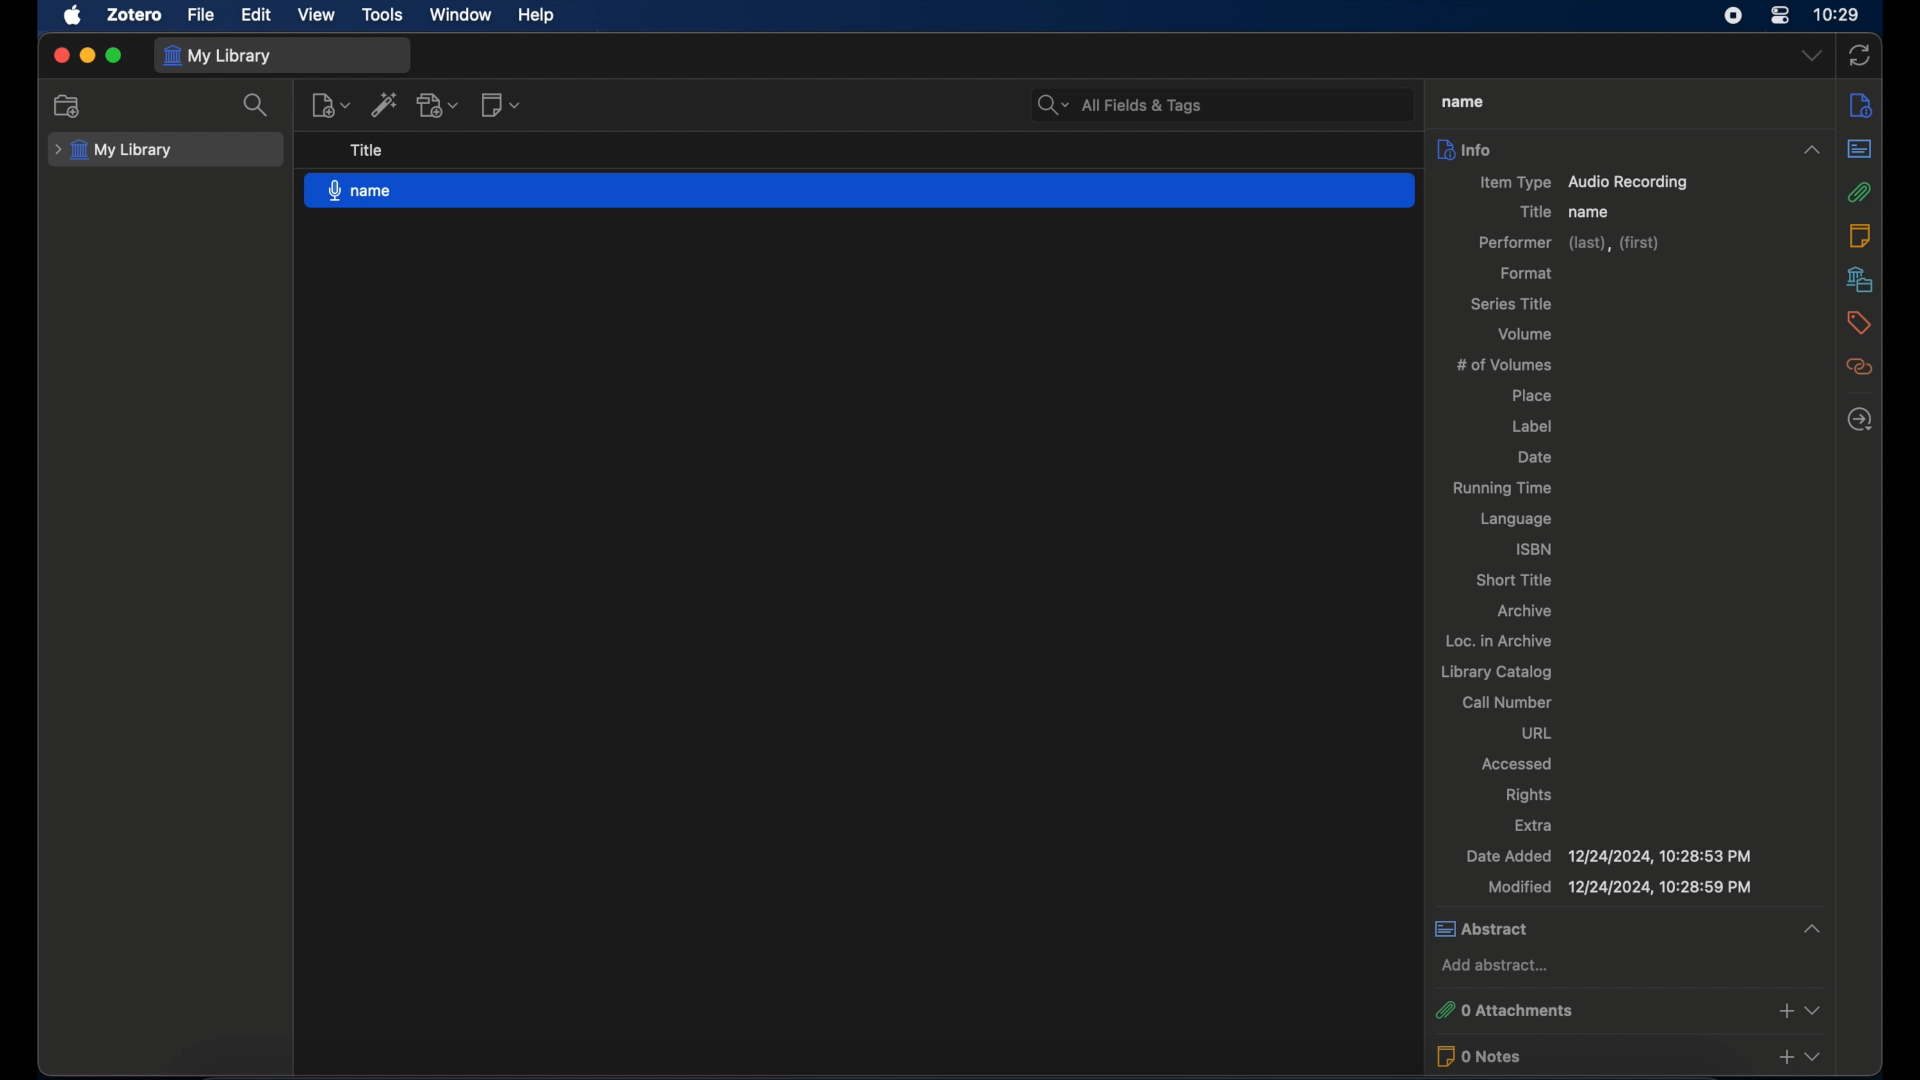 The width and height of the screenshot is (1920, 1080). I want to click on window, so click(461, 15).